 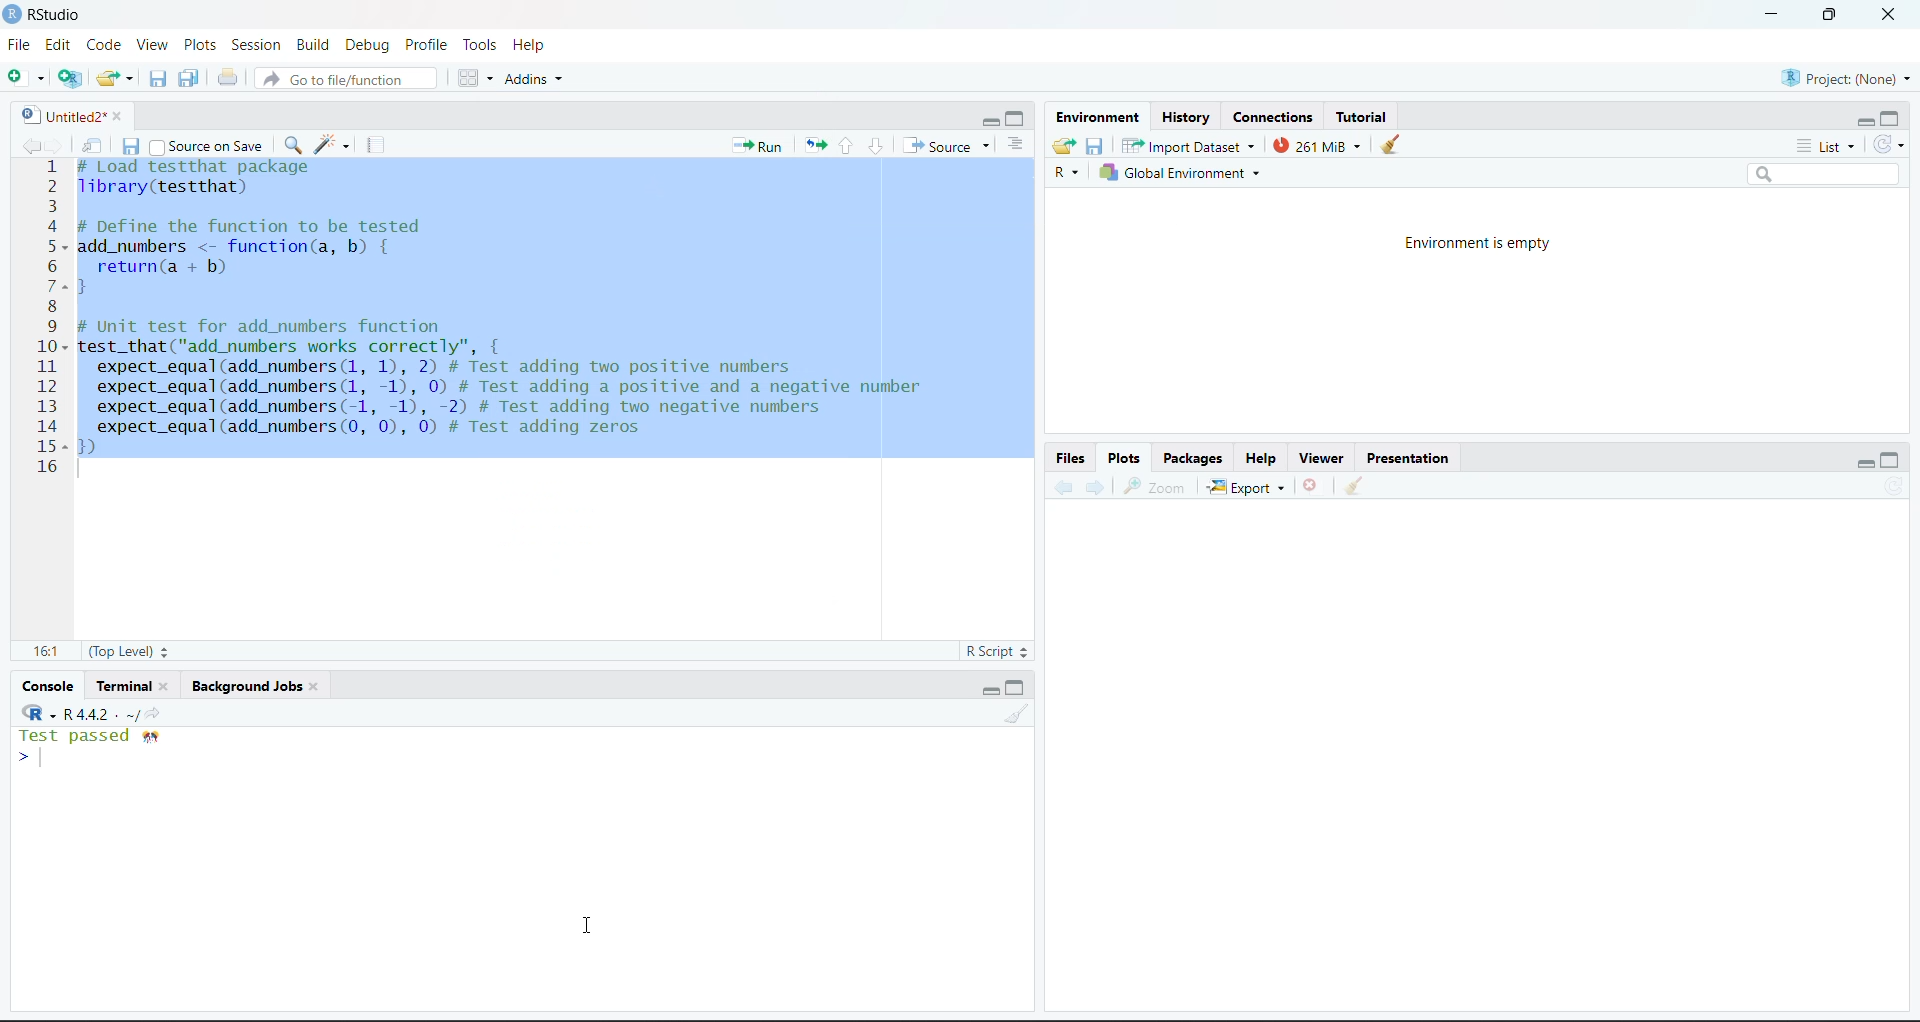 I want to click on Packages, so click(x=1193, y=460).